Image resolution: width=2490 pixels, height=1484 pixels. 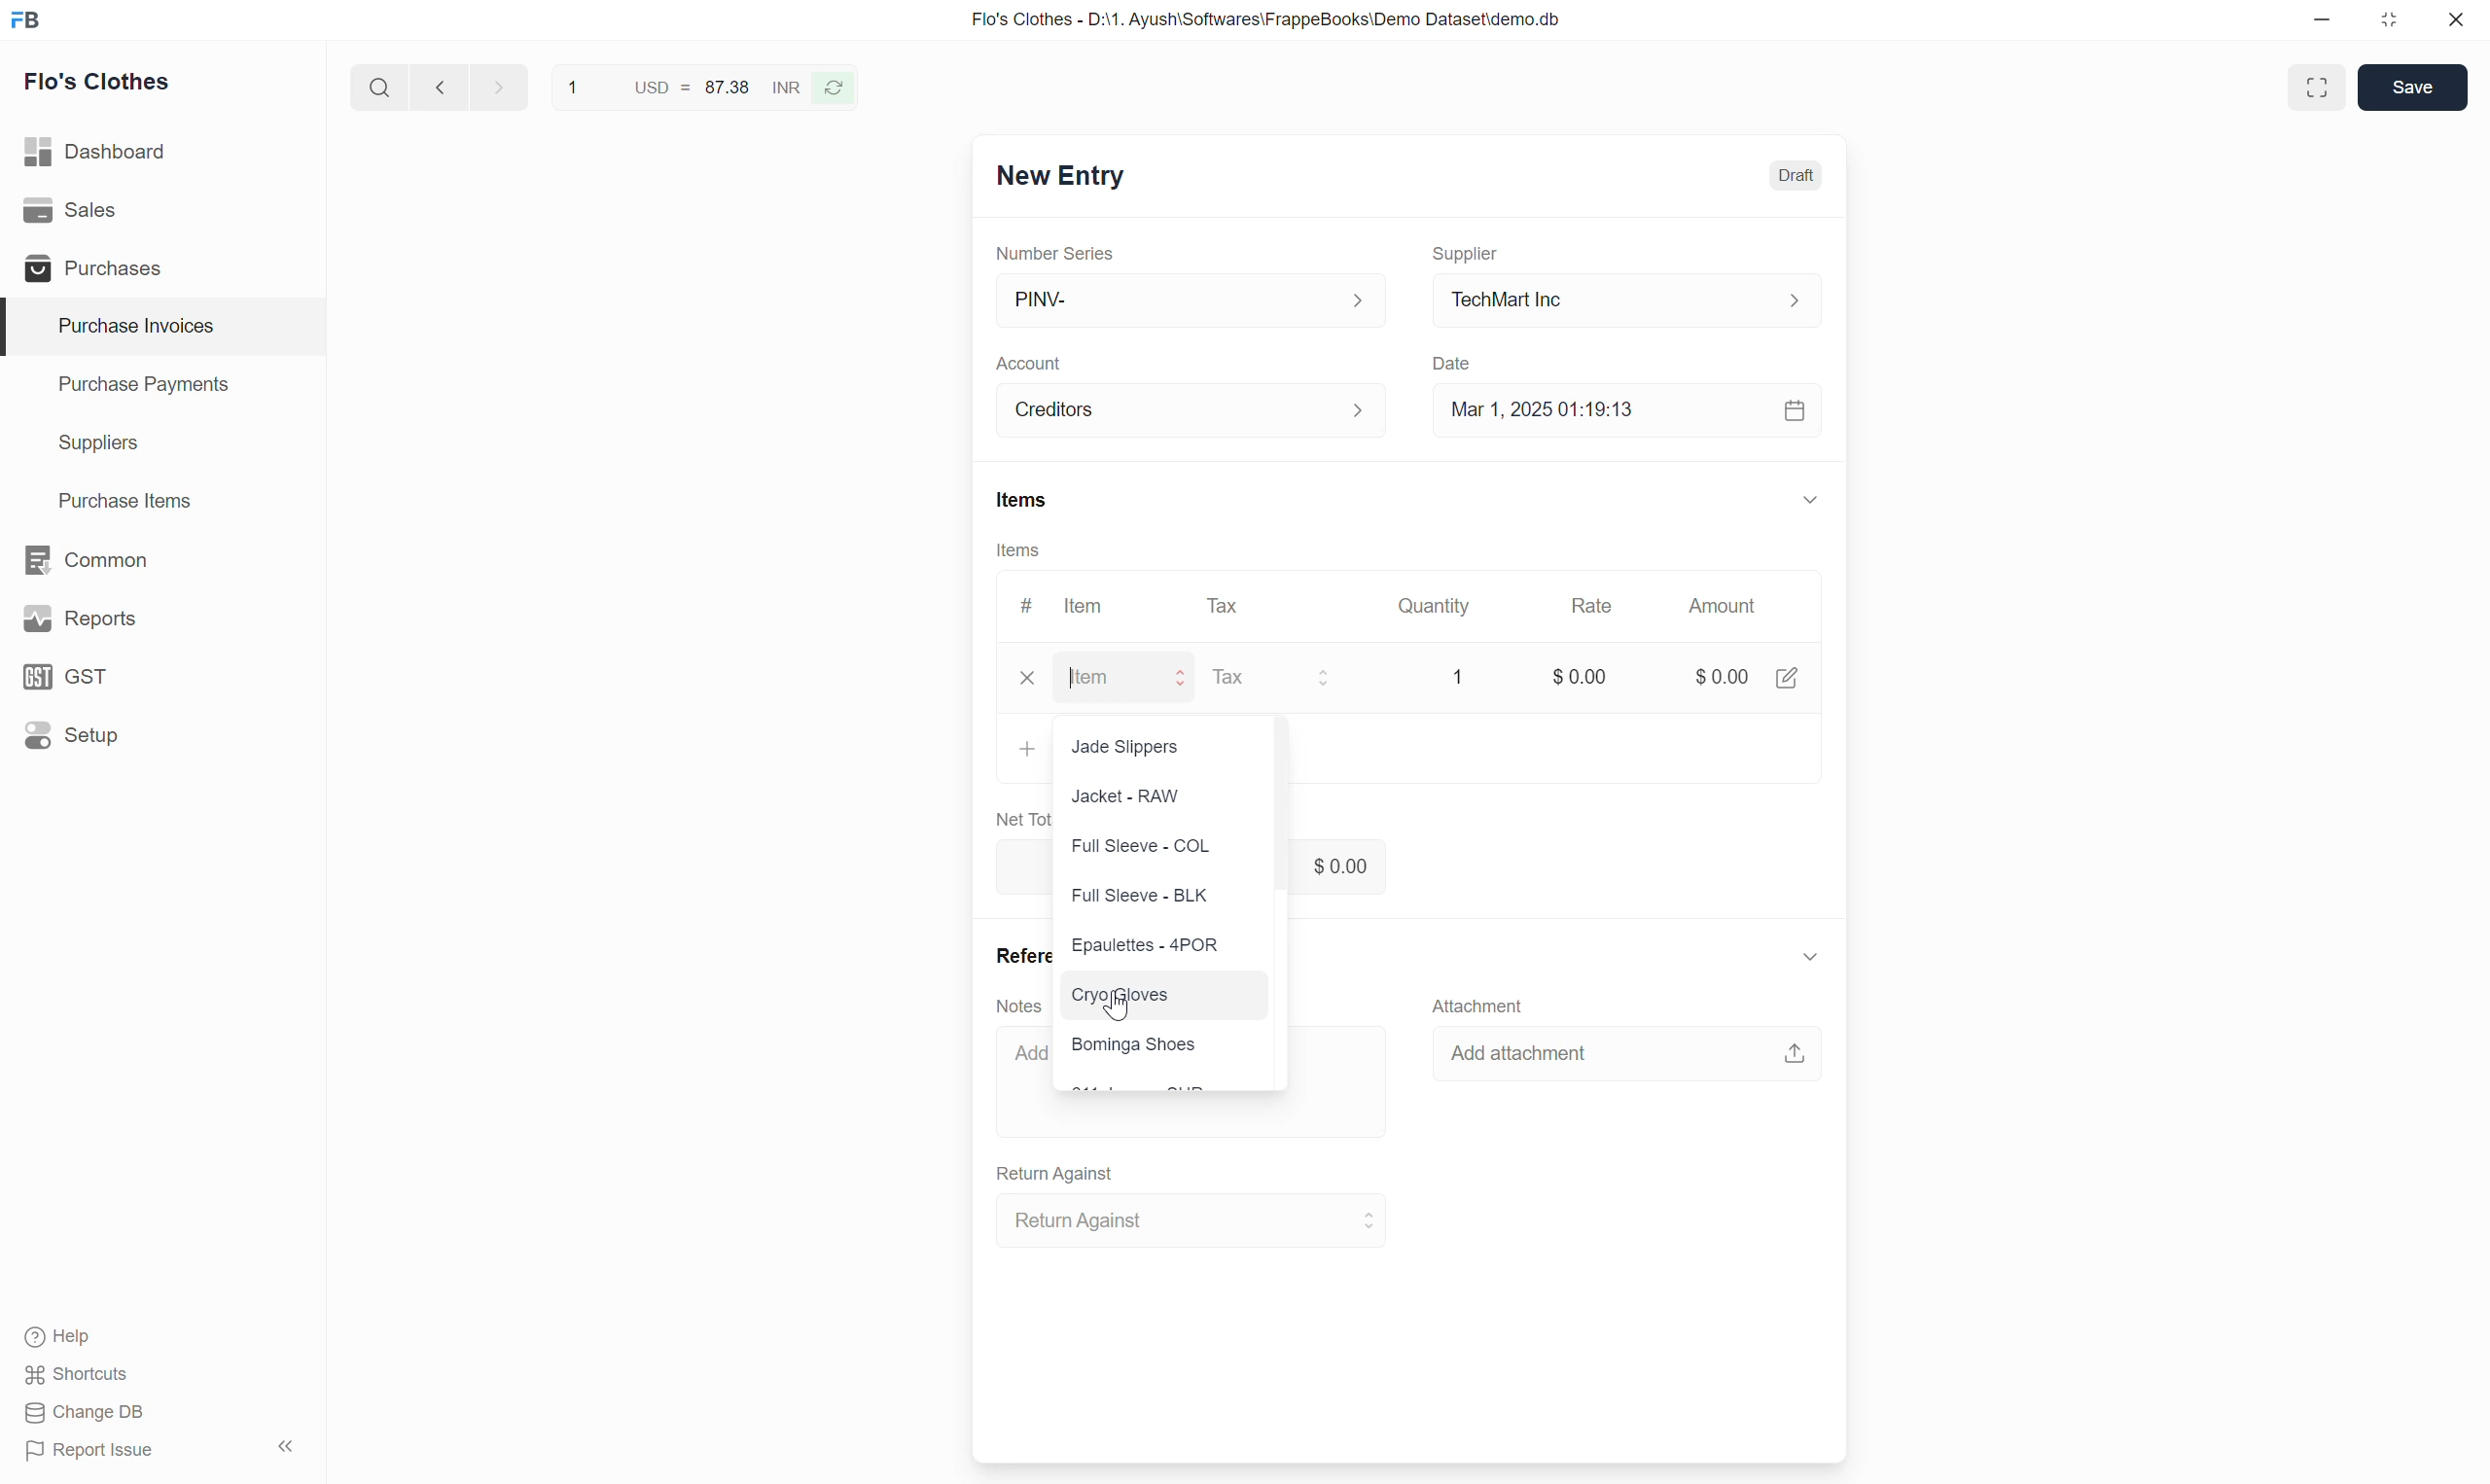 I want to click on Account, so click(x=1034, y=357).